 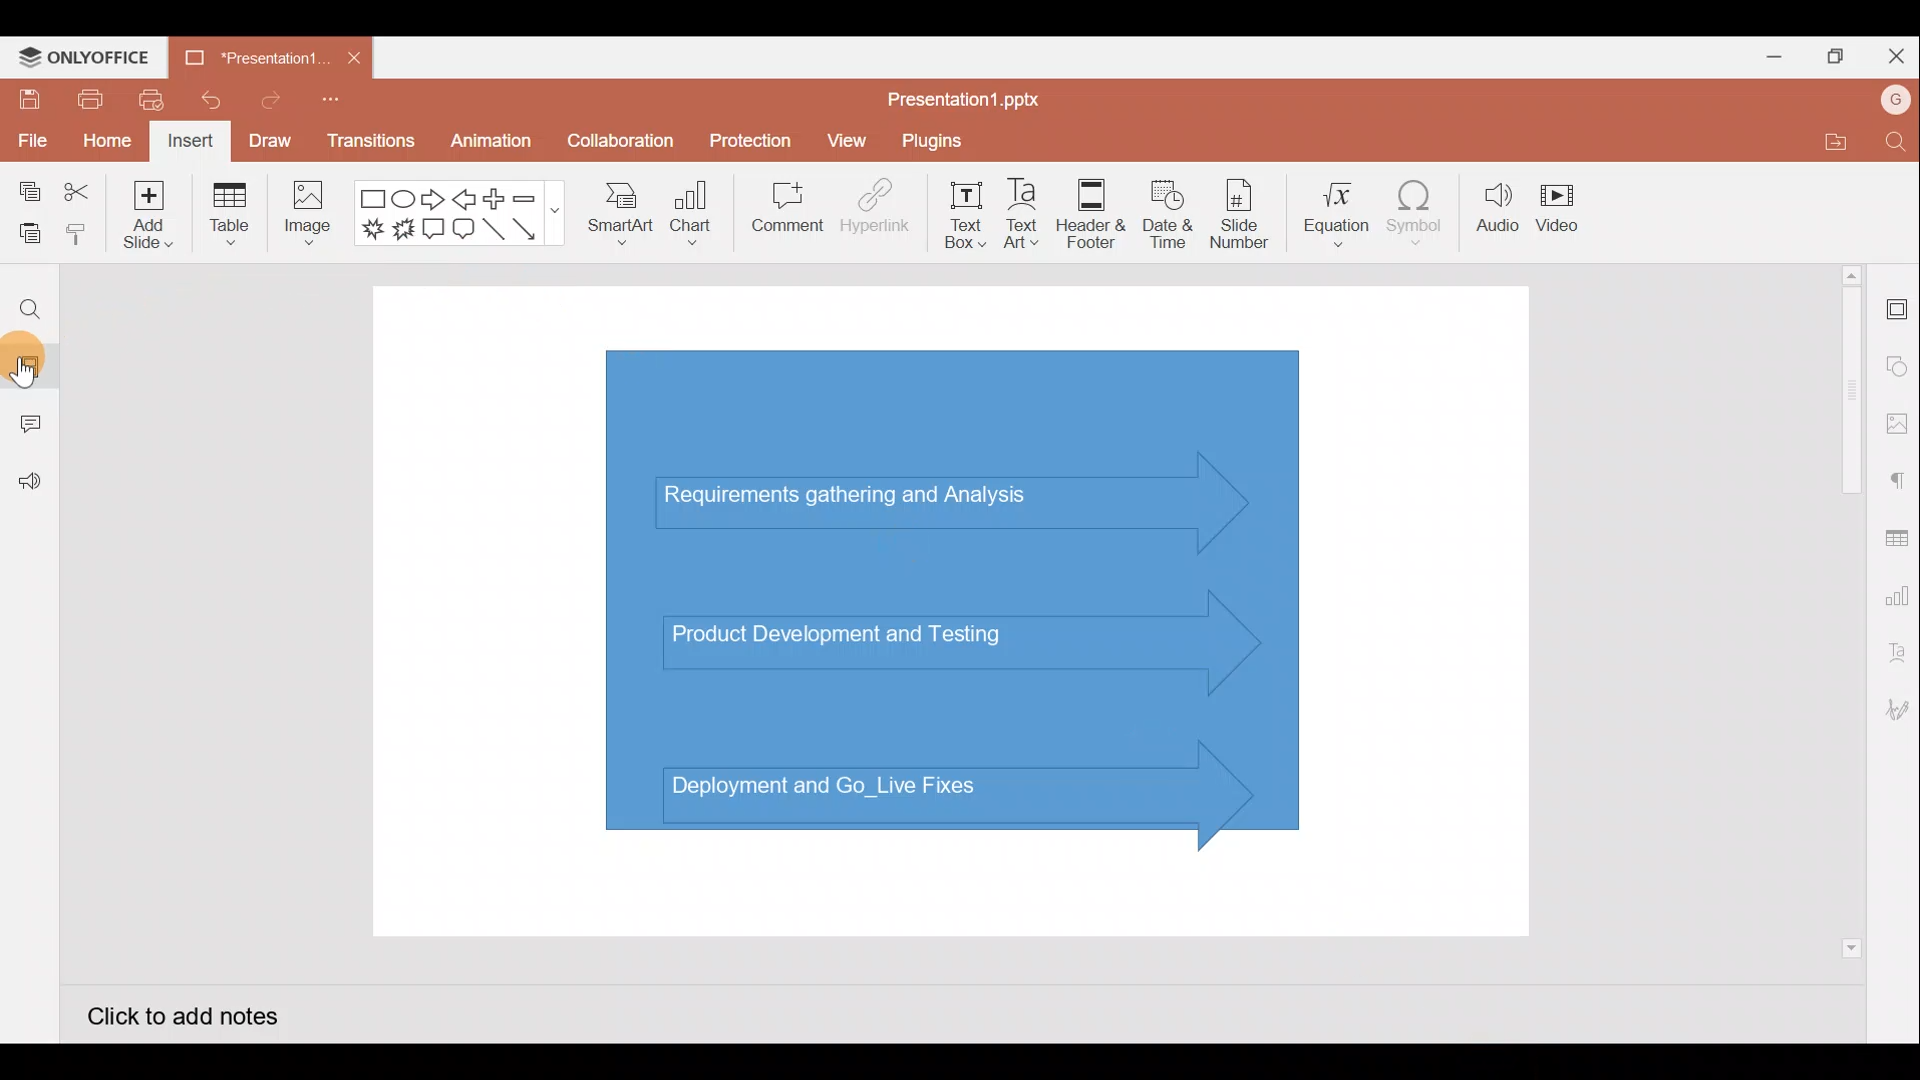 What do you see at coordinates (256, 57) in the screenshot?
I see `*Presentation1...` at bounding box center [256, 57].